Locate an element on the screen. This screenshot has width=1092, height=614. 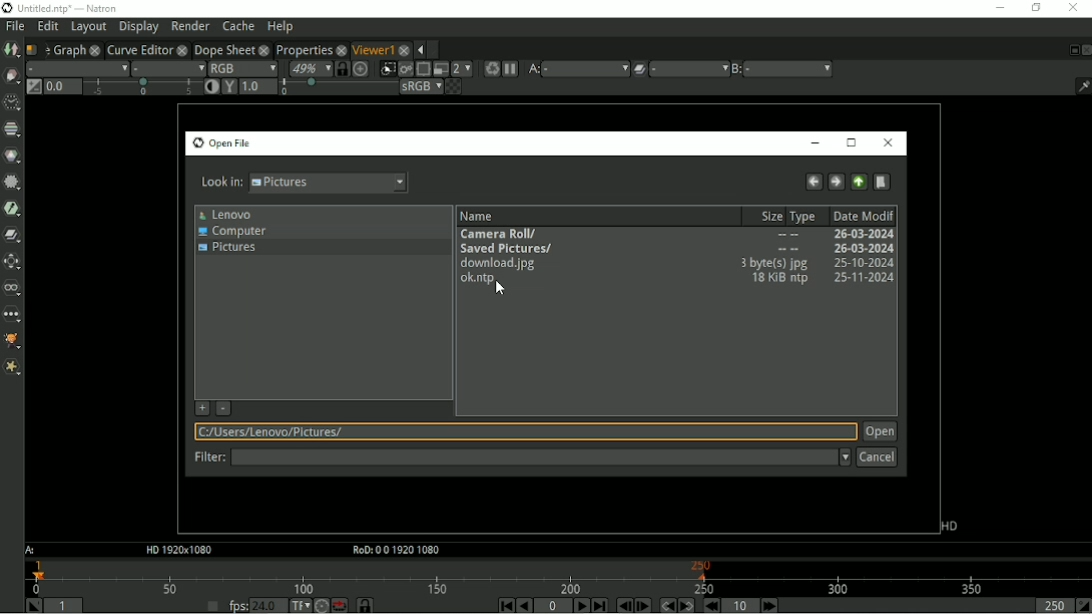
fps is located at coordinates (238, 605).